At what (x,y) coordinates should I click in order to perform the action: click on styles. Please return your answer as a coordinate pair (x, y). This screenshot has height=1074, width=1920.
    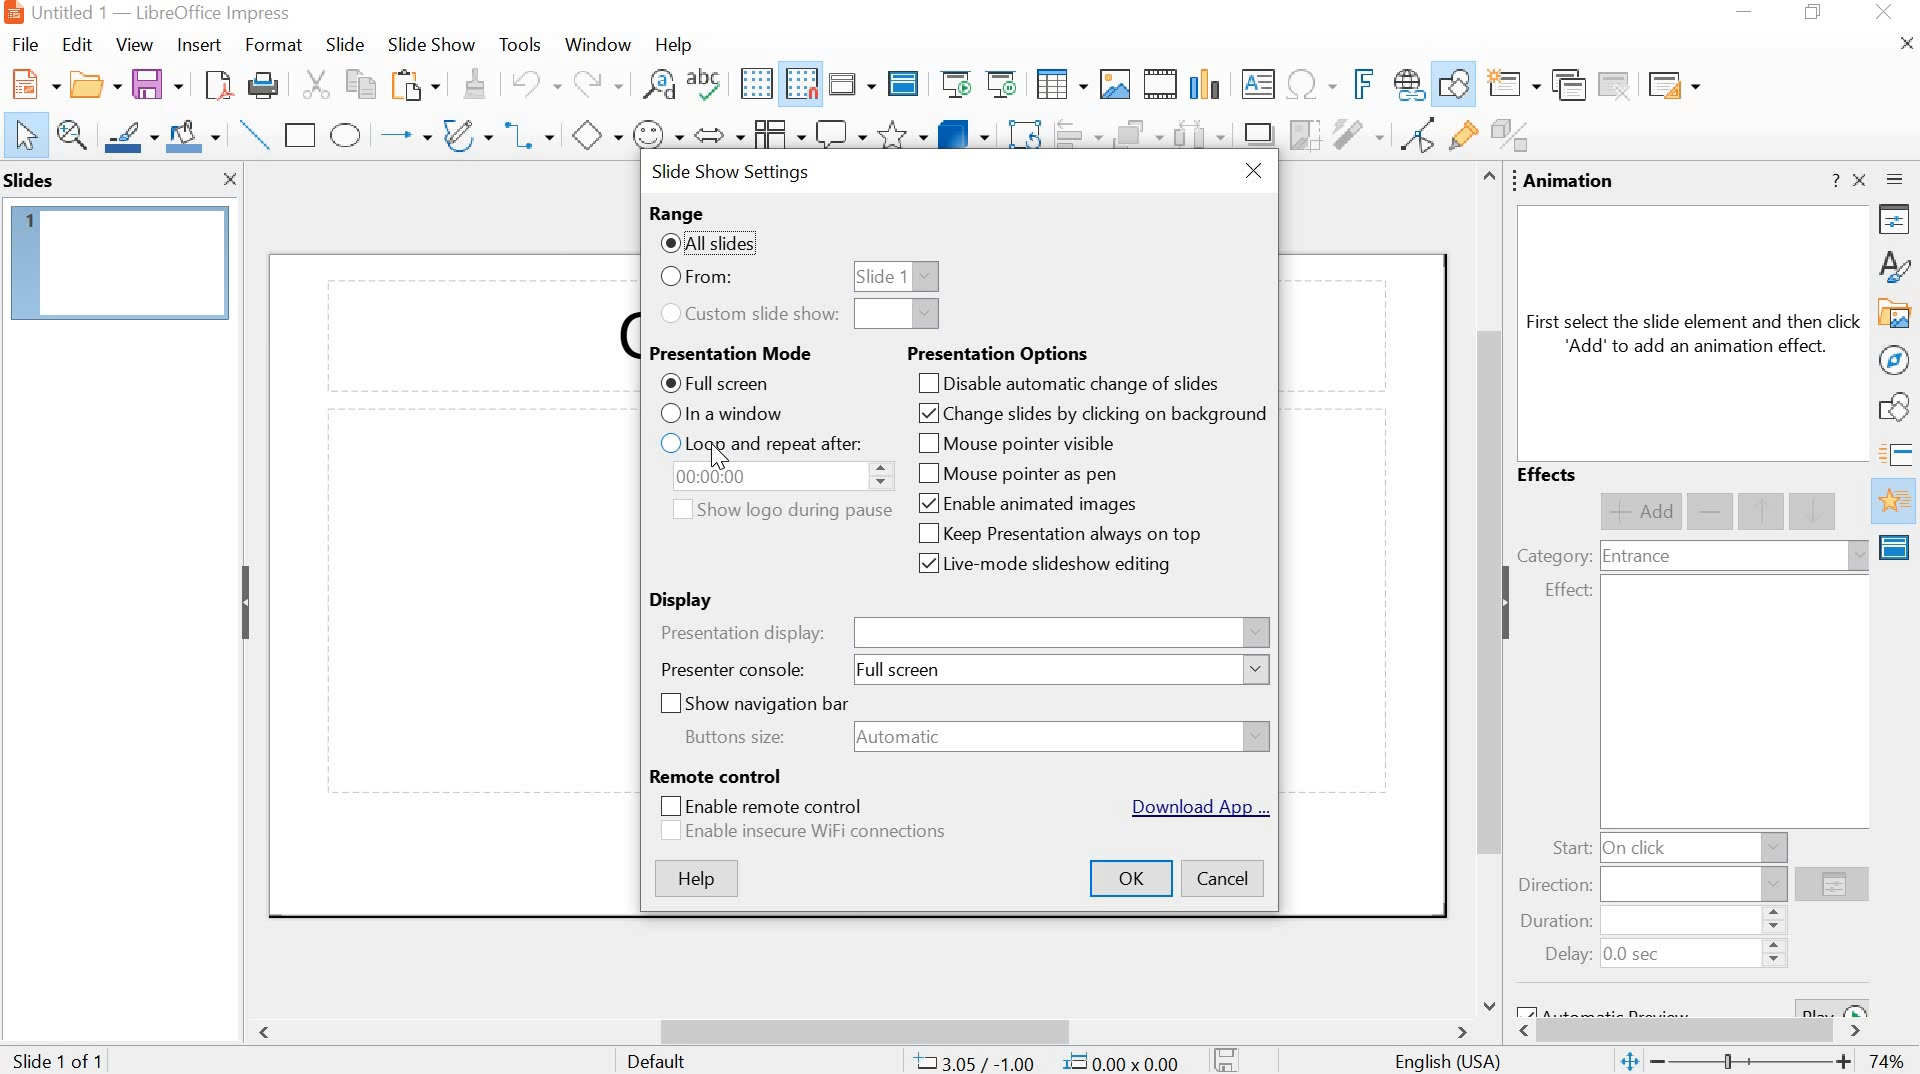
    Looking at the image, I should click on (1898, 265).